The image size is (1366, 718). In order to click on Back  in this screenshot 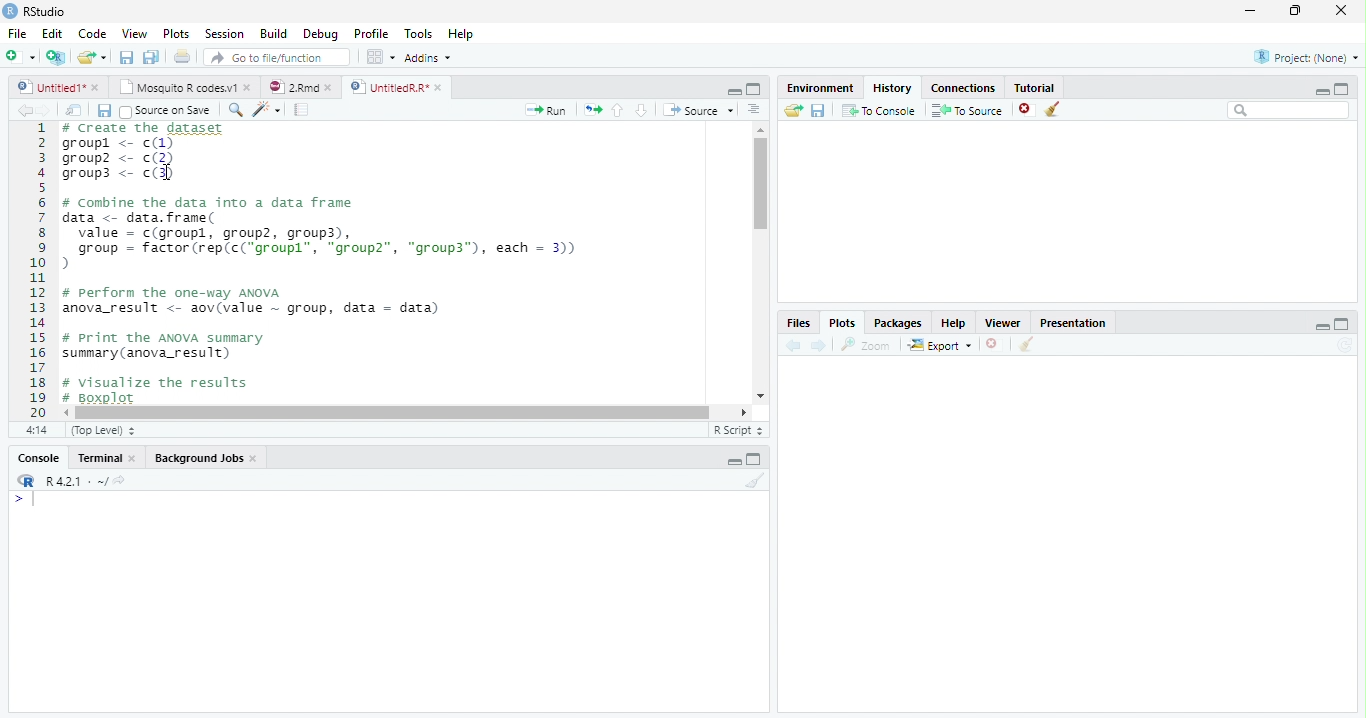, I will do `click(26, 111)`.